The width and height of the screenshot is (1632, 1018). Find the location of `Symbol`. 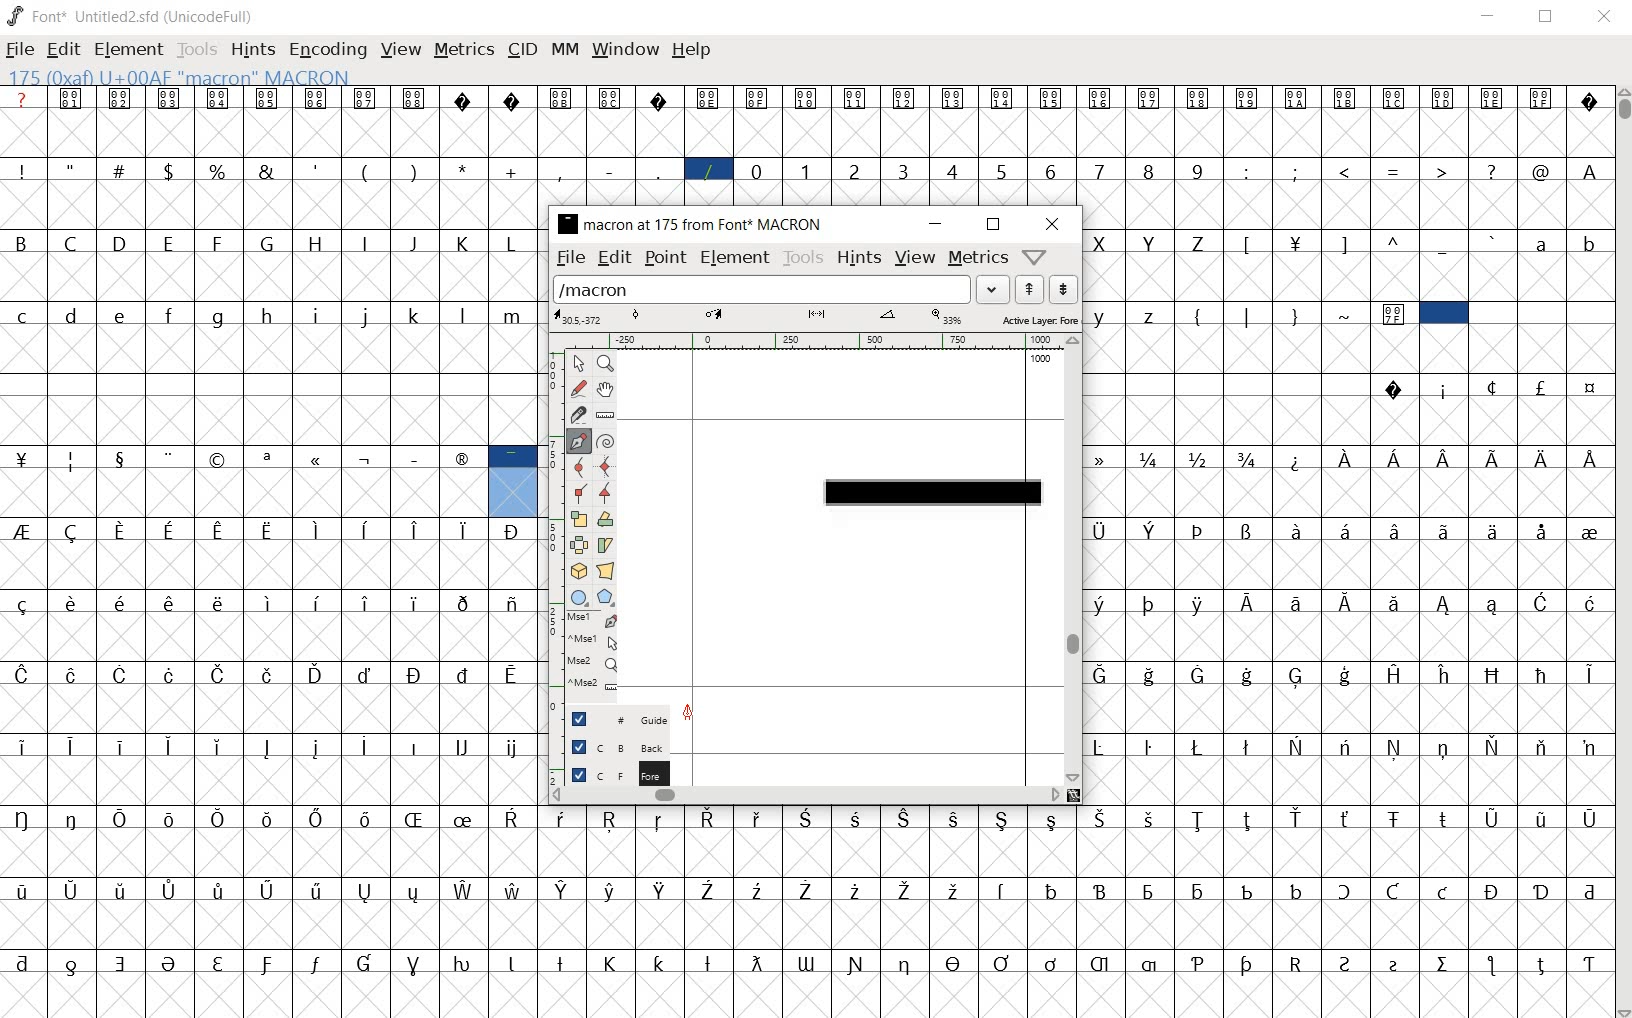

Symbol is located at coordinates (1152, 603).